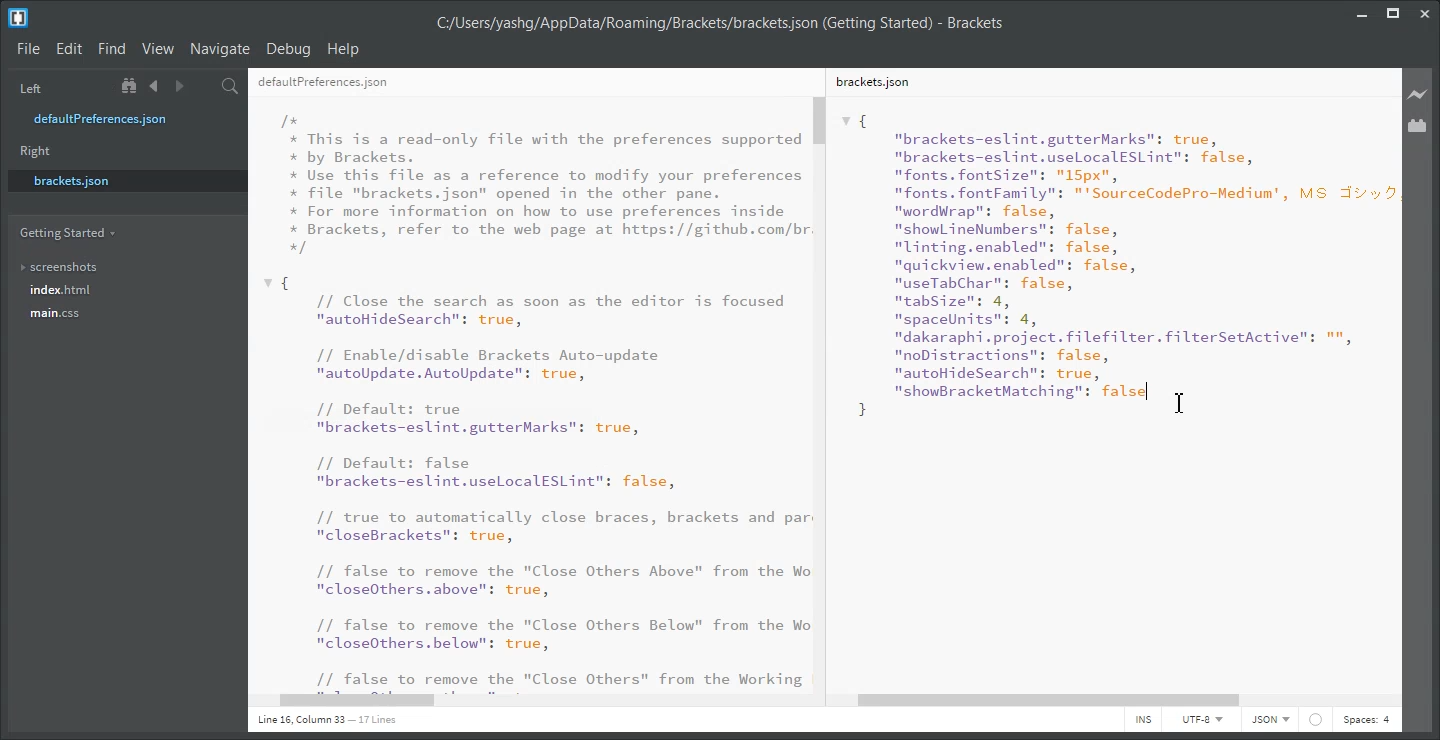 The image size is (1440, 740). What do you see at coordinates (131, 86) in the screenshot?
I see `Show in the file tree` at bounding box center [131, 86].